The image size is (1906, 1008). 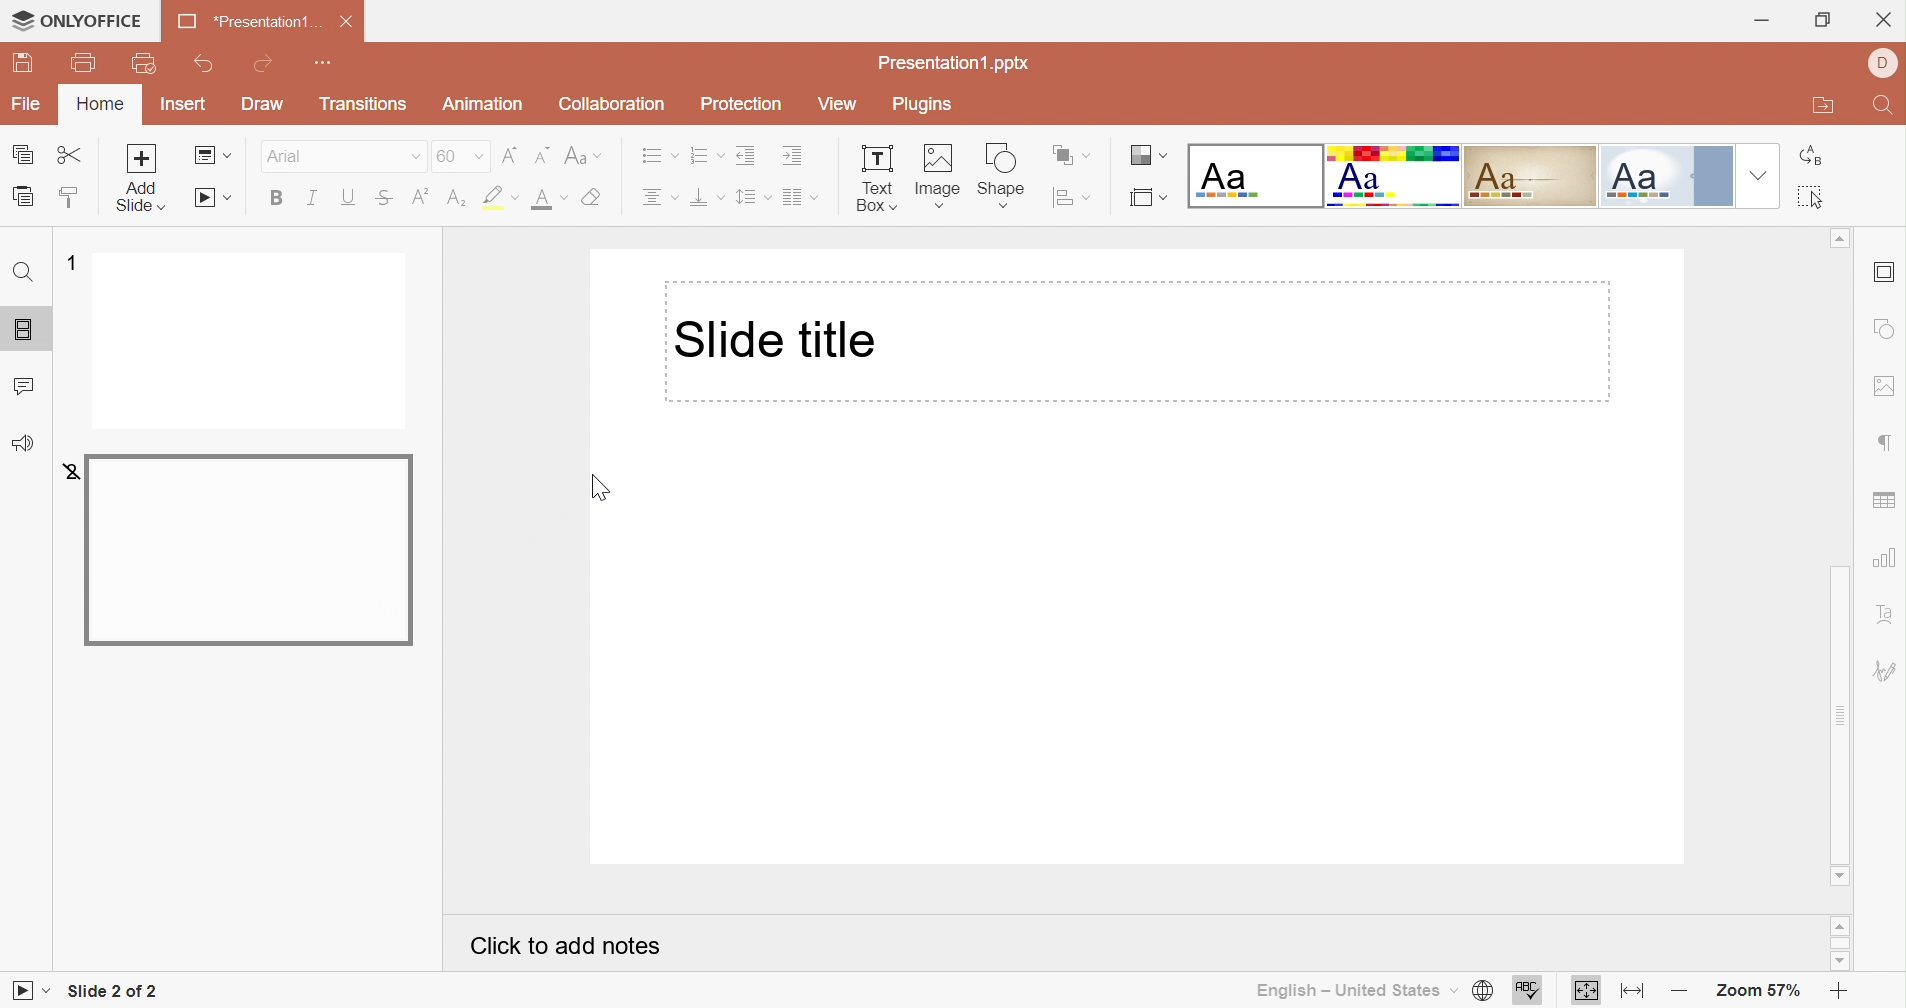 I want to click on Line spacing, so click(x=754, y=197).